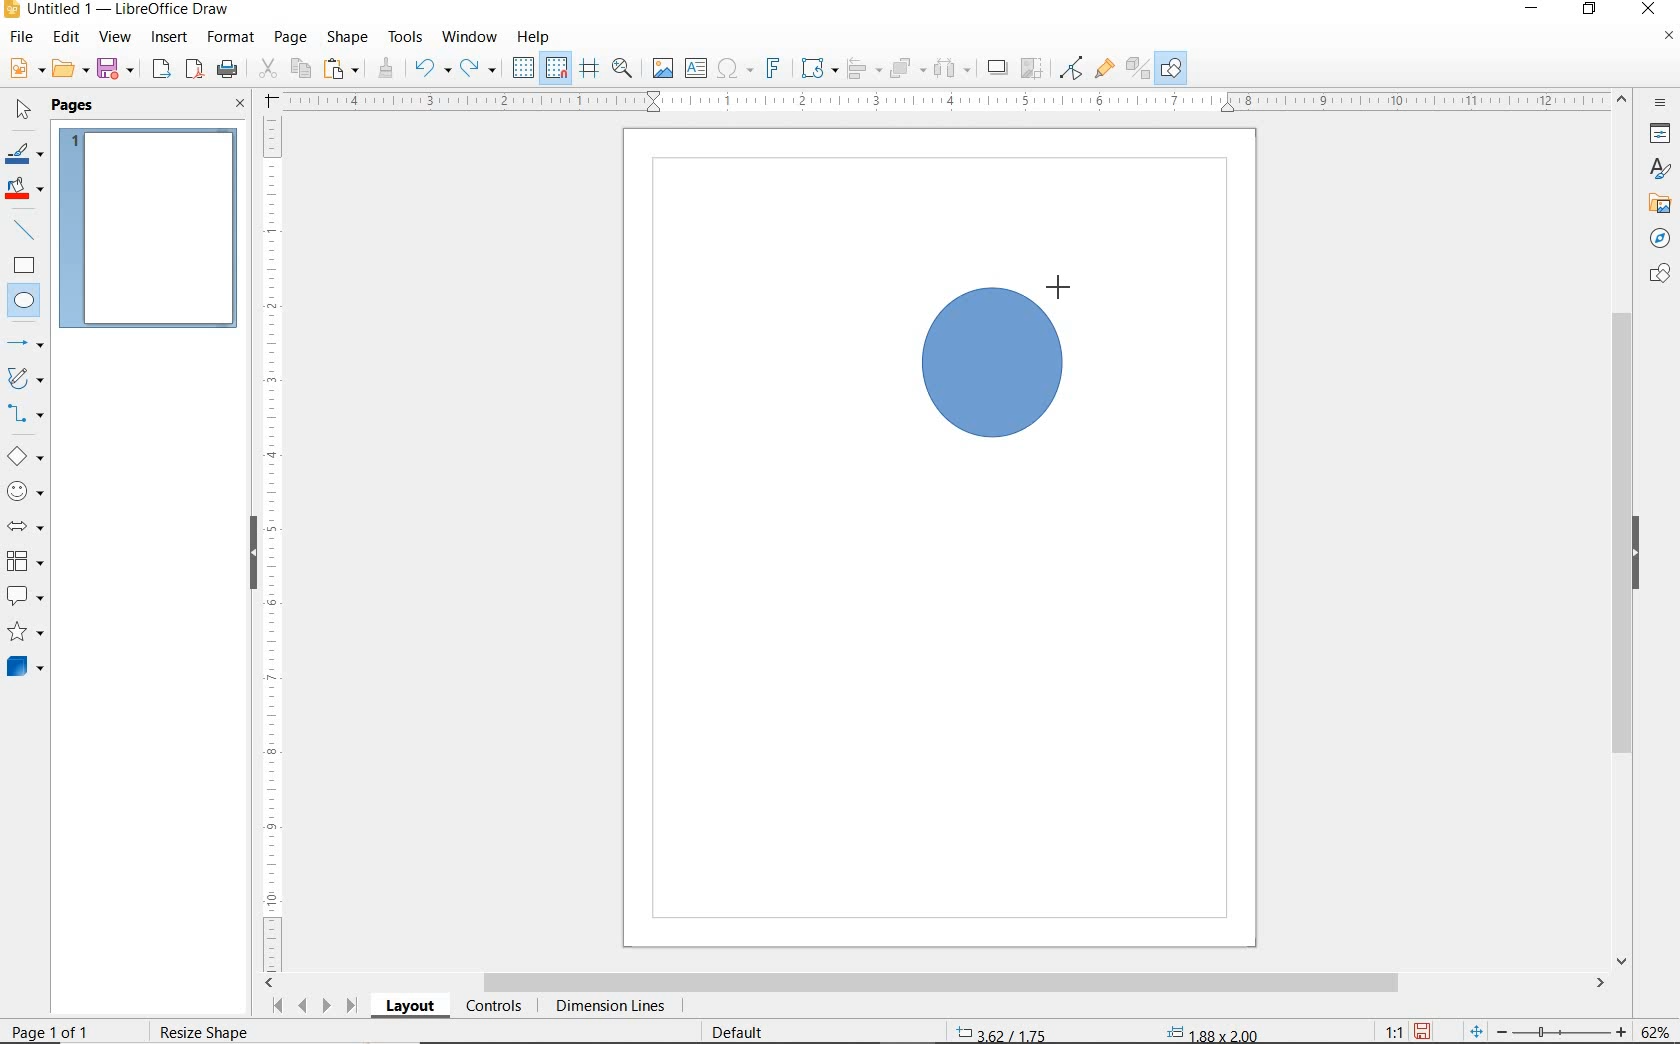  Describe the element at coordinates (24, 69) in the screenshot. I see `NEW` at that location.